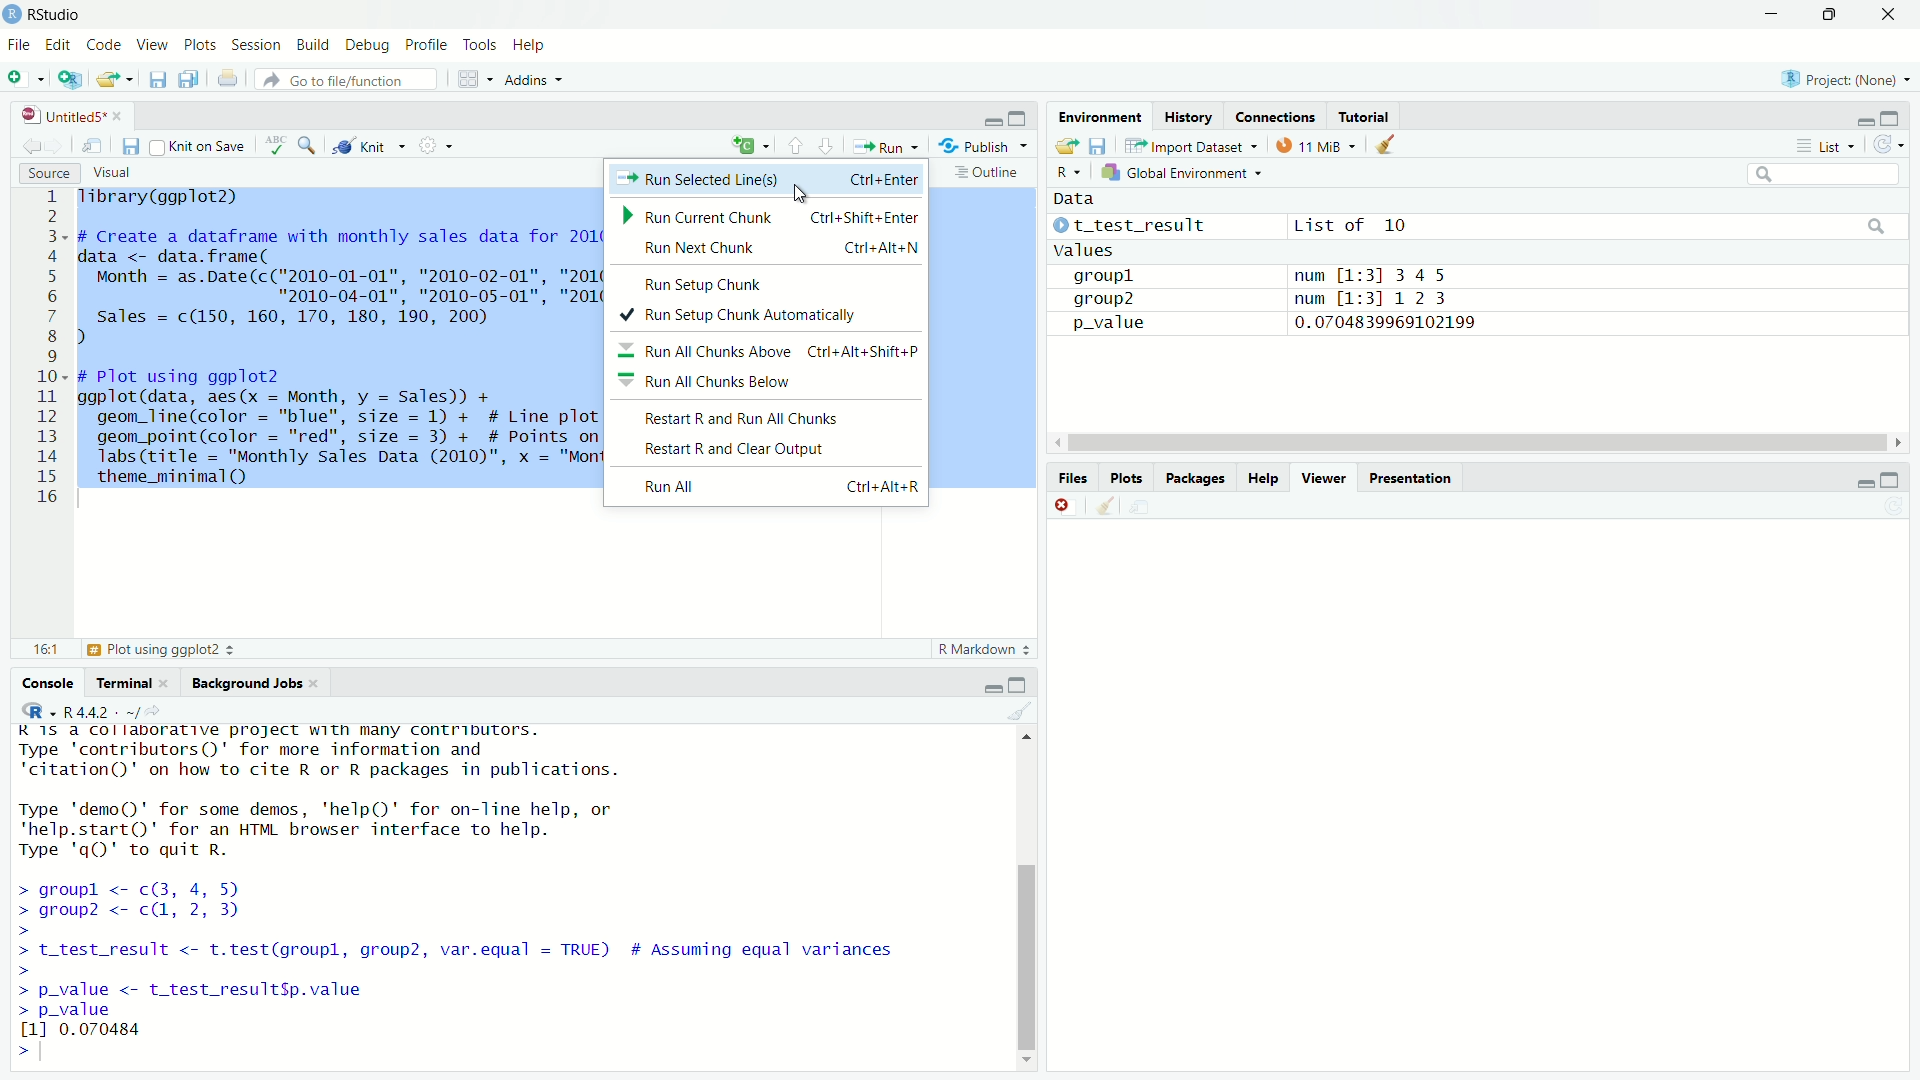  Describe the element at coordinates (1063, 504) in the screenshot. I see `close` at that location.